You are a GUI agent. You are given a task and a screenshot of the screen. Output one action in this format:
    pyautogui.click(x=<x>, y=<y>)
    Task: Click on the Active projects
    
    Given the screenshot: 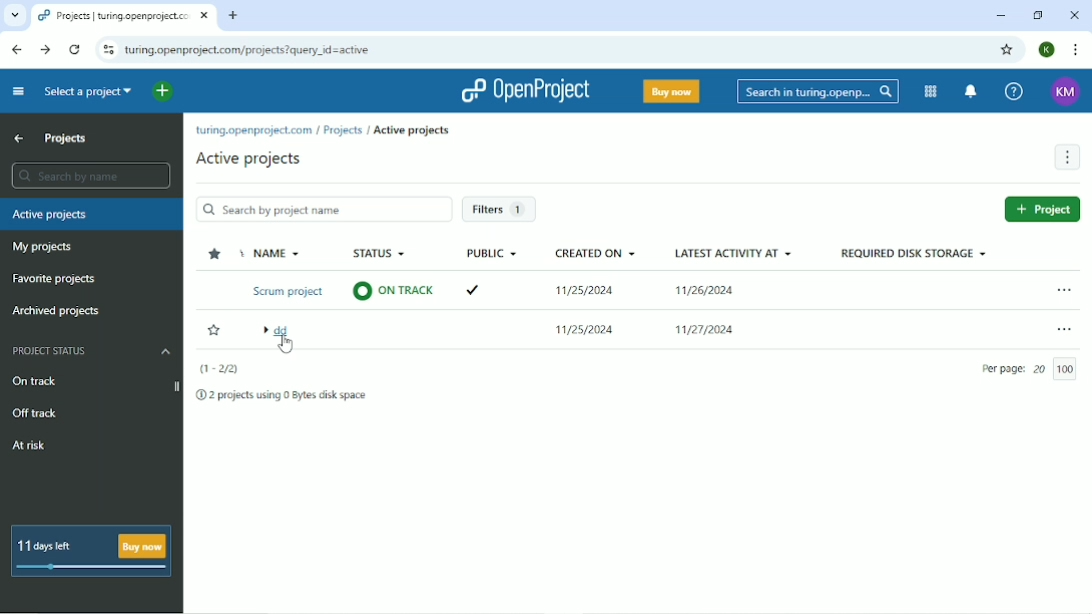 What is the action you would take?
    pyautogui.click(x=91, y=215)
    